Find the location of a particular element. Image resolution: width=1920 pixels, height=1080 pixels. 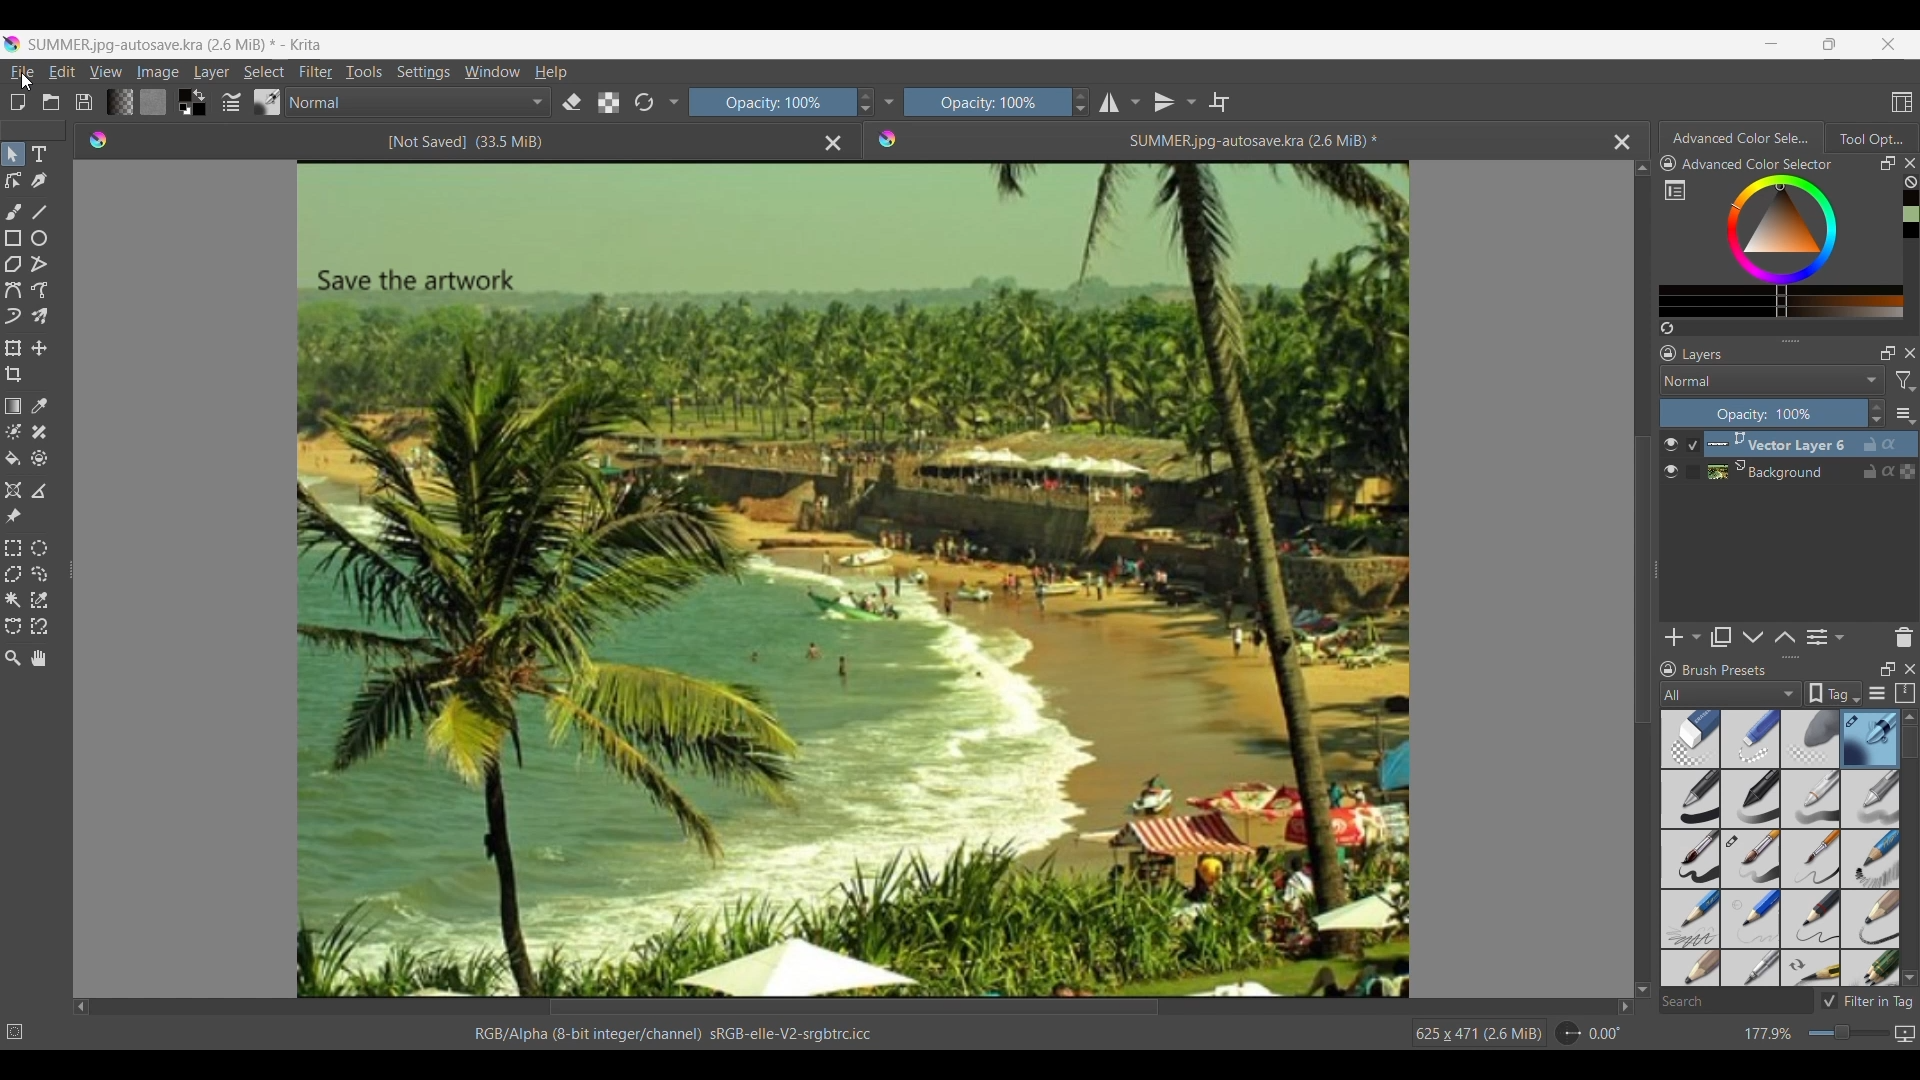

Crop image to an area is located at coordinates (14, 374).